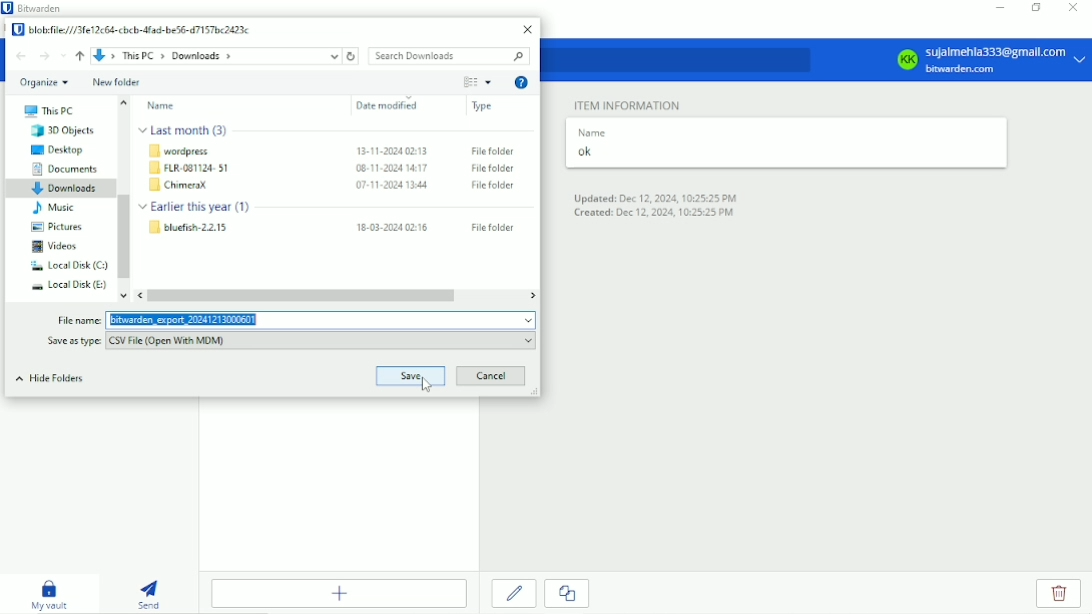 Image resolution: width=1092 pixels, height=614 pixels. What do you see at coordinates (390, 168) in the screenshot?
I see `08-11-2024  14:17` at bounding box center [390, 168].